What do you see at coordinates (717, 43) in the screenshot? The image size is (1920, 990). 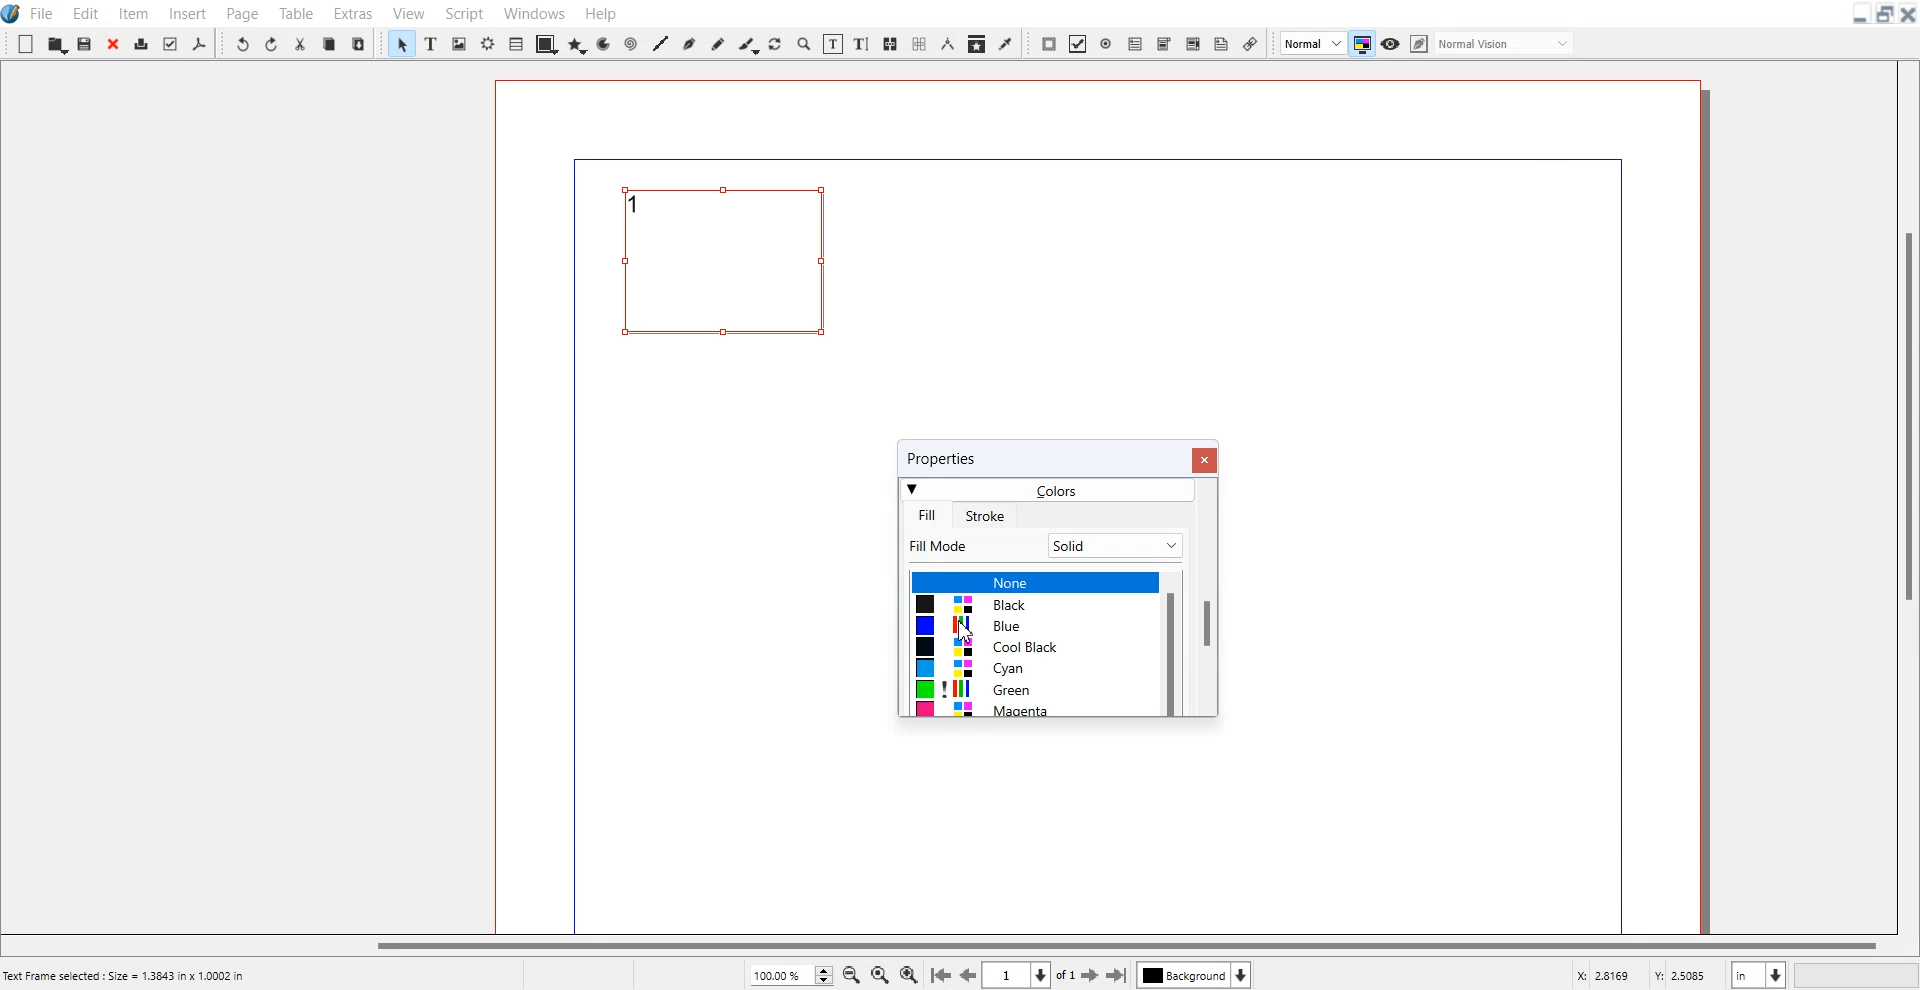 I see `Freehand line` at bounding box center [717, 43].